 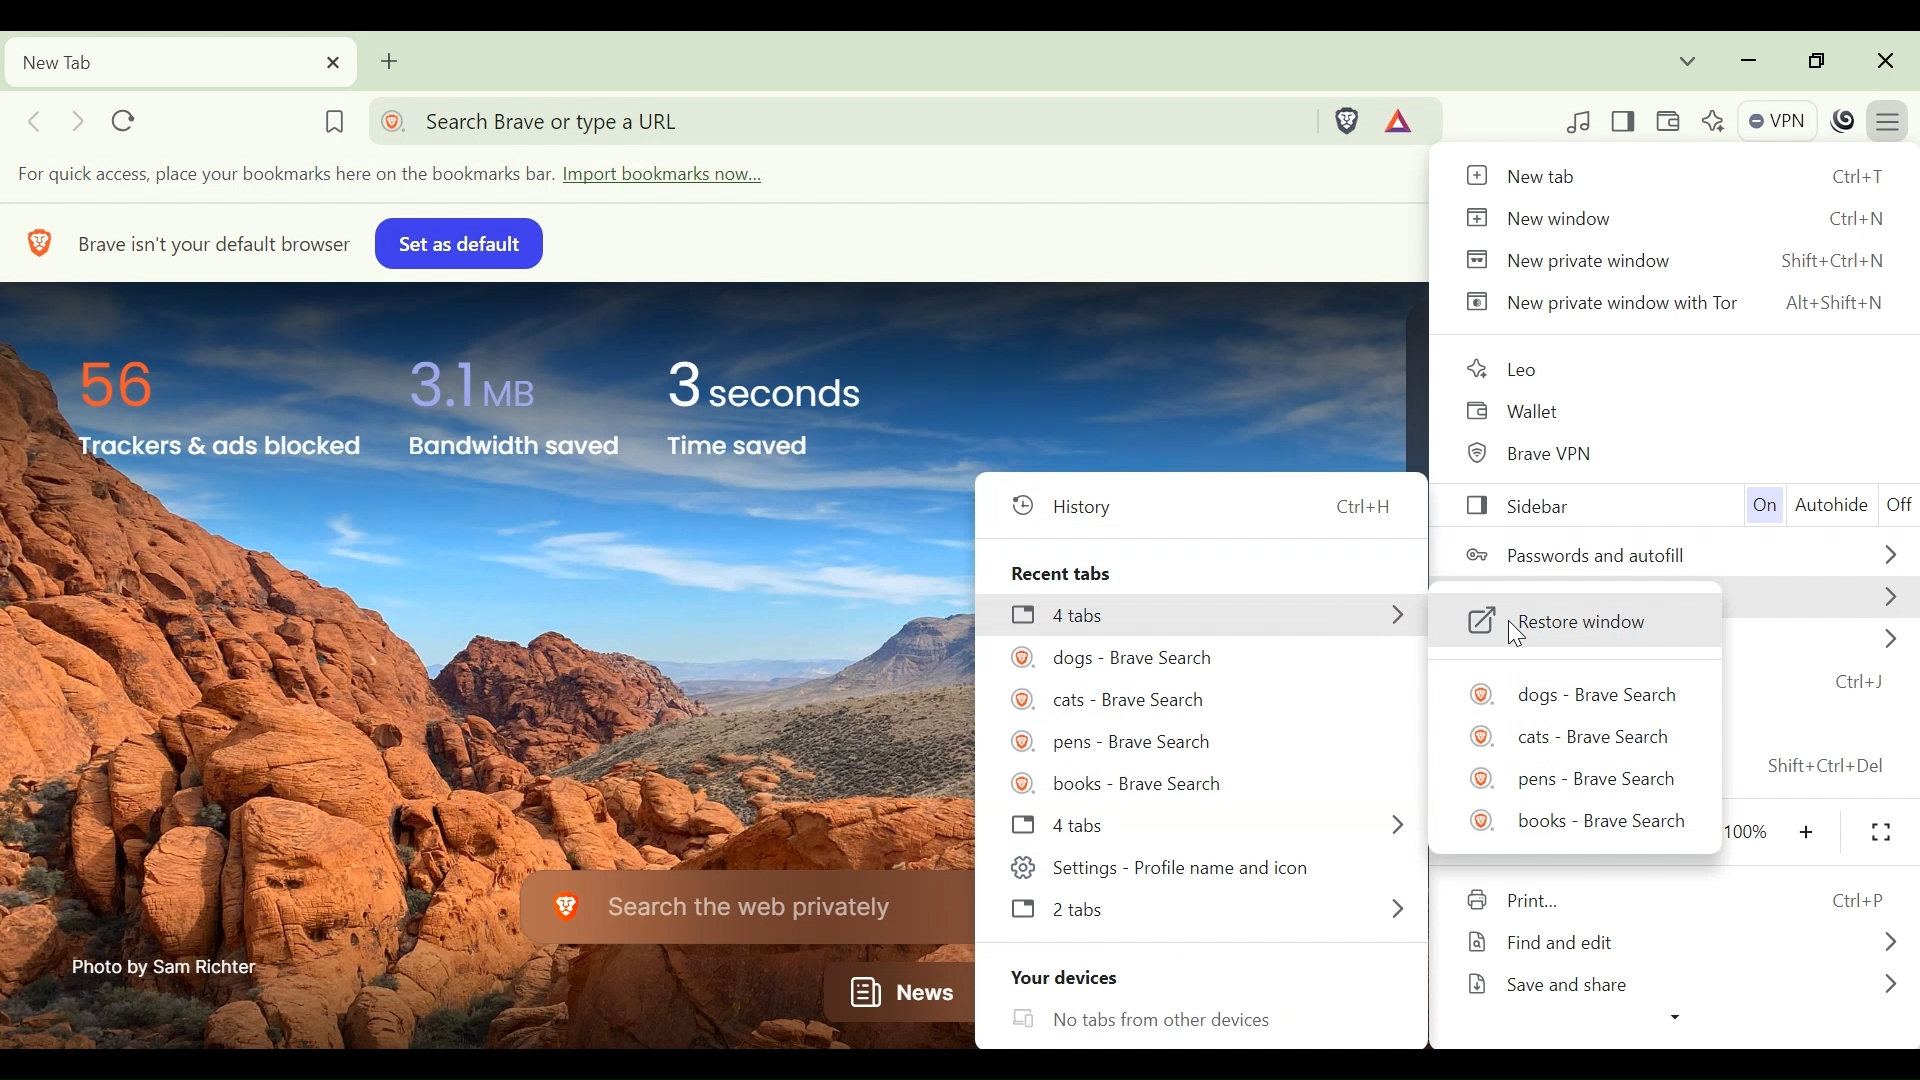 I want to click on restore, so click(x=1811, y=59).